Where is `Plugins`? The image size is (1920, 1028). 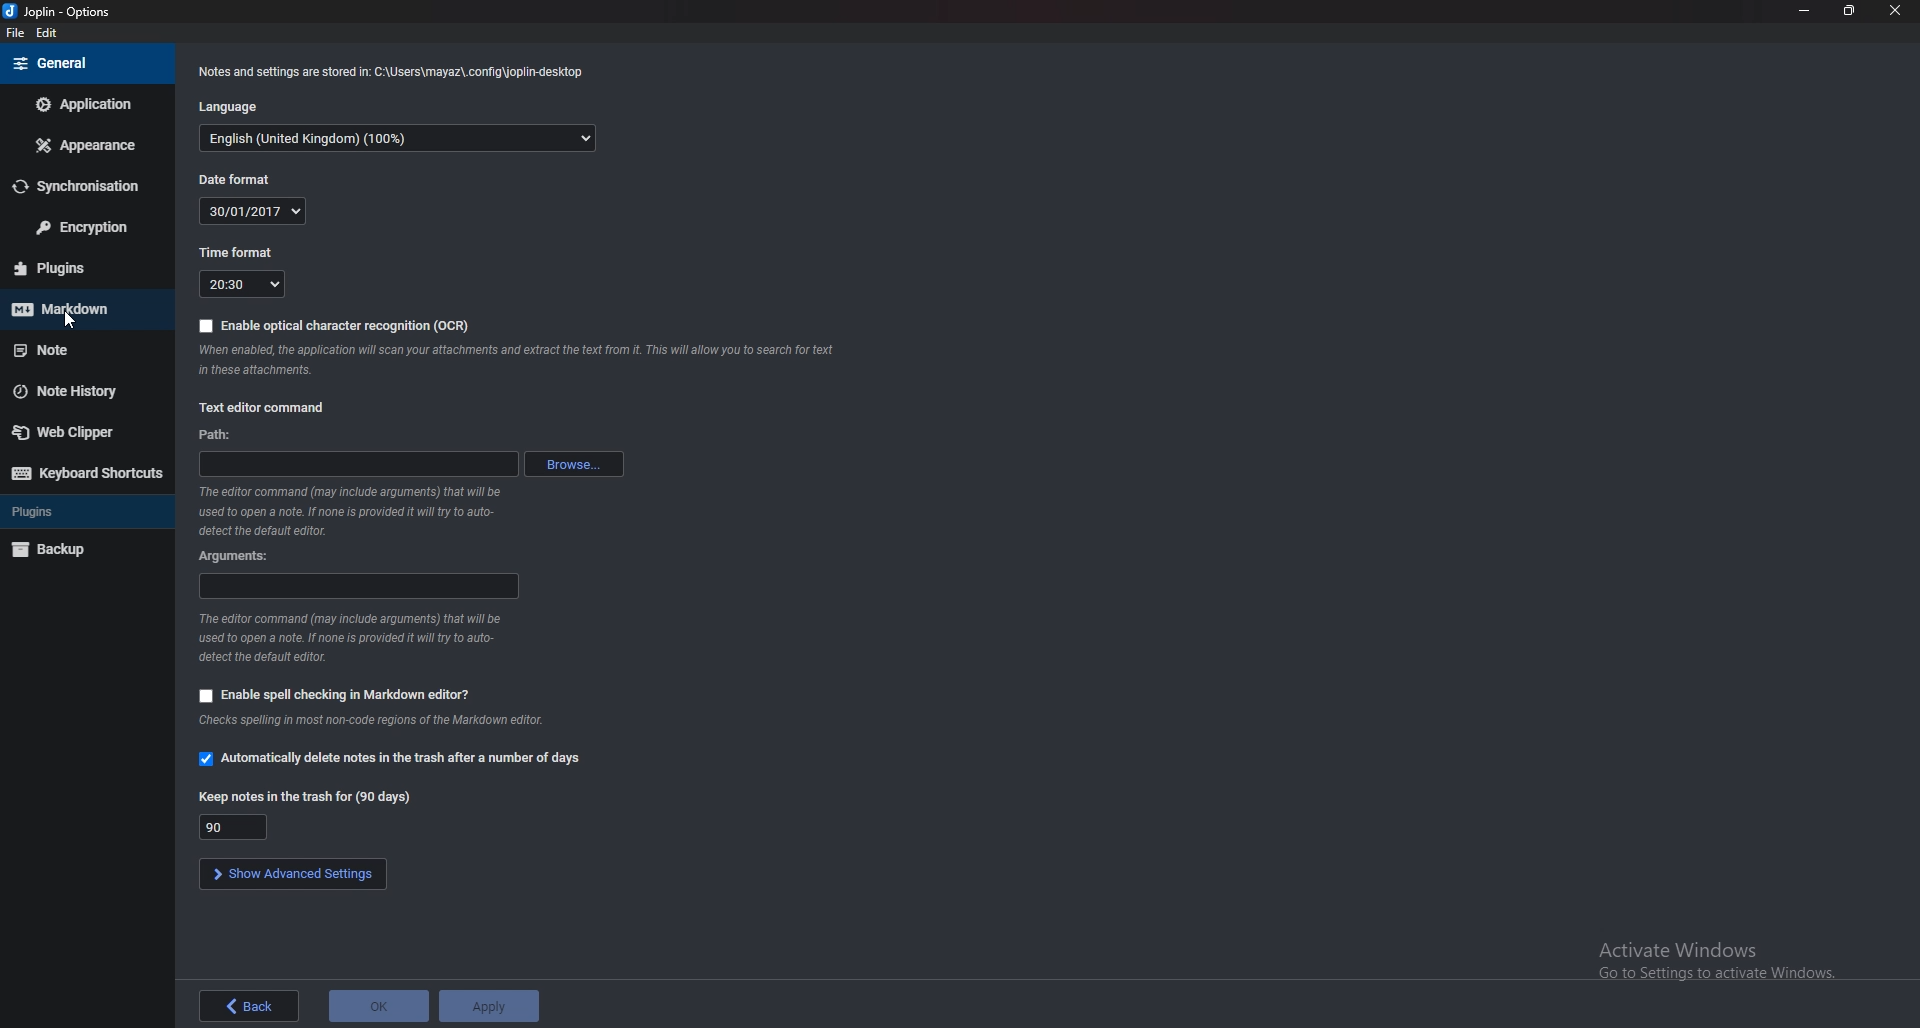 Plugins is located at coordinates (78, 268).